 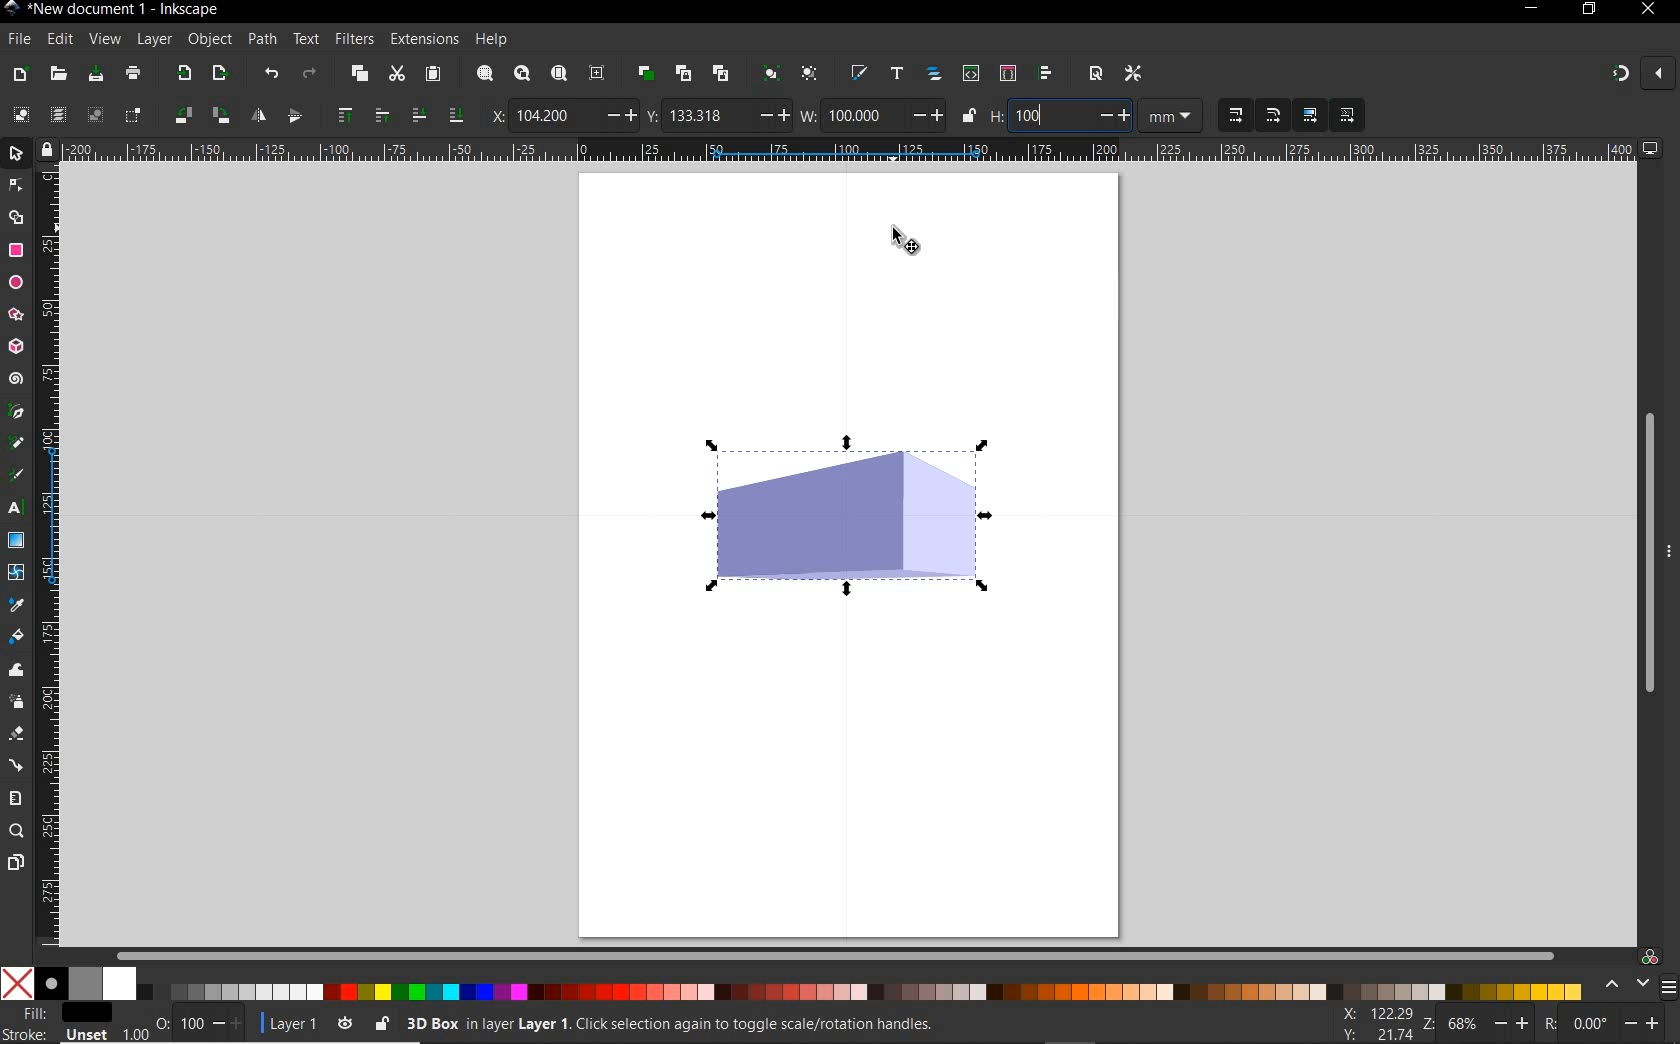 What do you see at coordinates (1046, 73) in the screenshot?
I see `open align and distribute` at bounding box center [1046, 73].